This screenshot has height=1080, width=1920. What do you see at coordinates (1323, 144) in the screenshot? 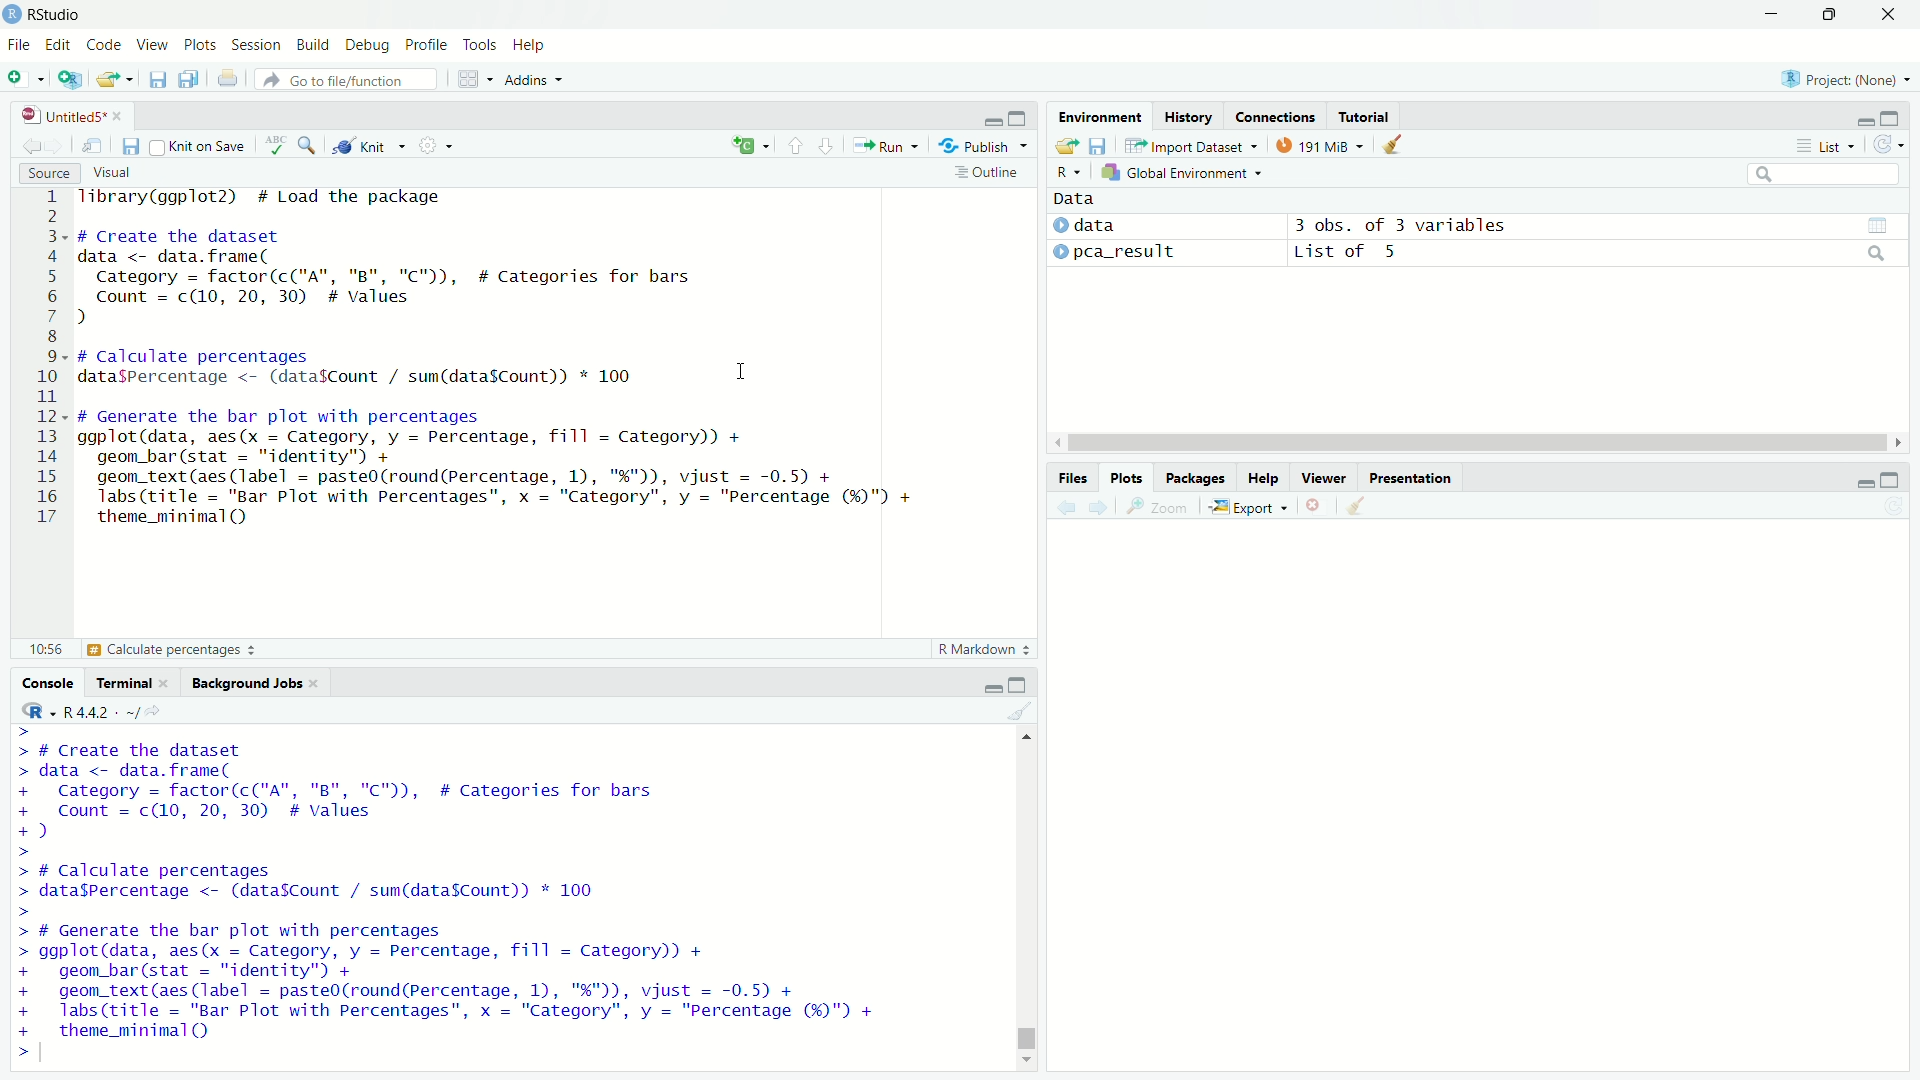
I see `memory usage: 191MB` at bounding box center [1323, 144].